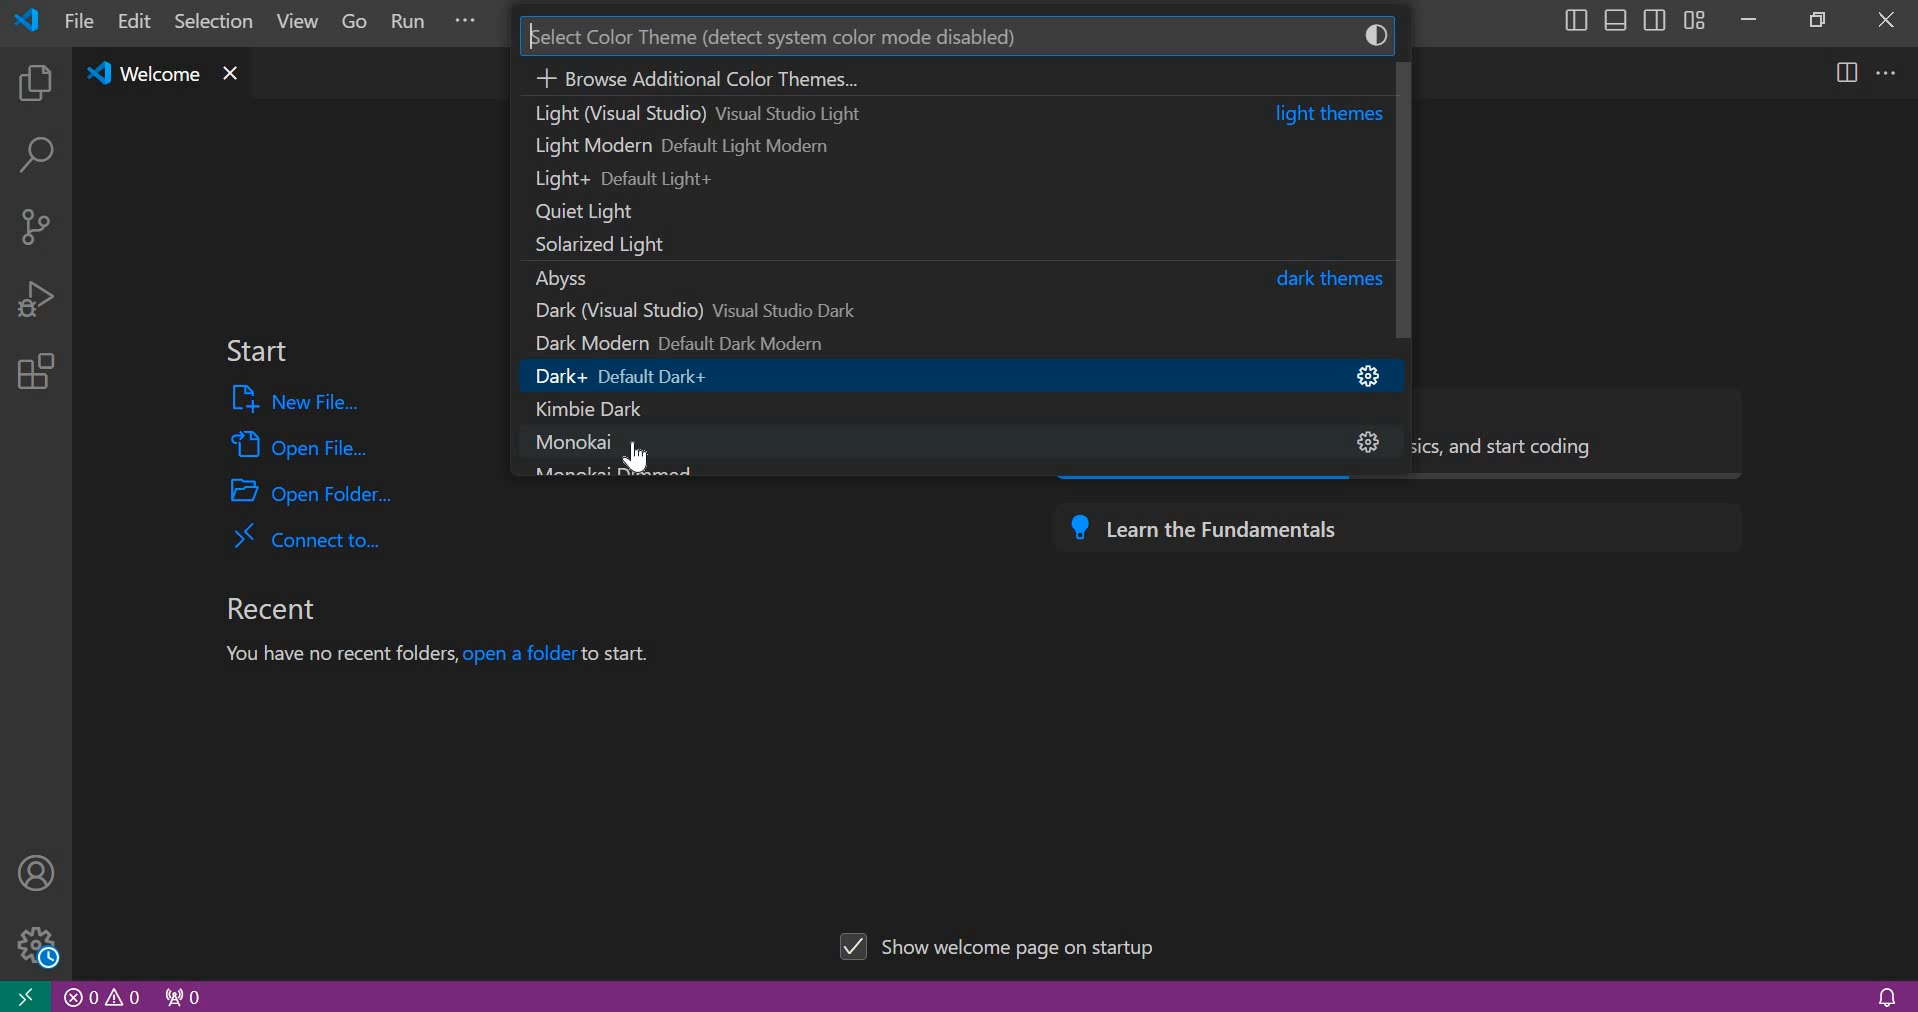  Describe the element at coordinates (1694, 19) in the screenshot. I see `customize layout` at that location.